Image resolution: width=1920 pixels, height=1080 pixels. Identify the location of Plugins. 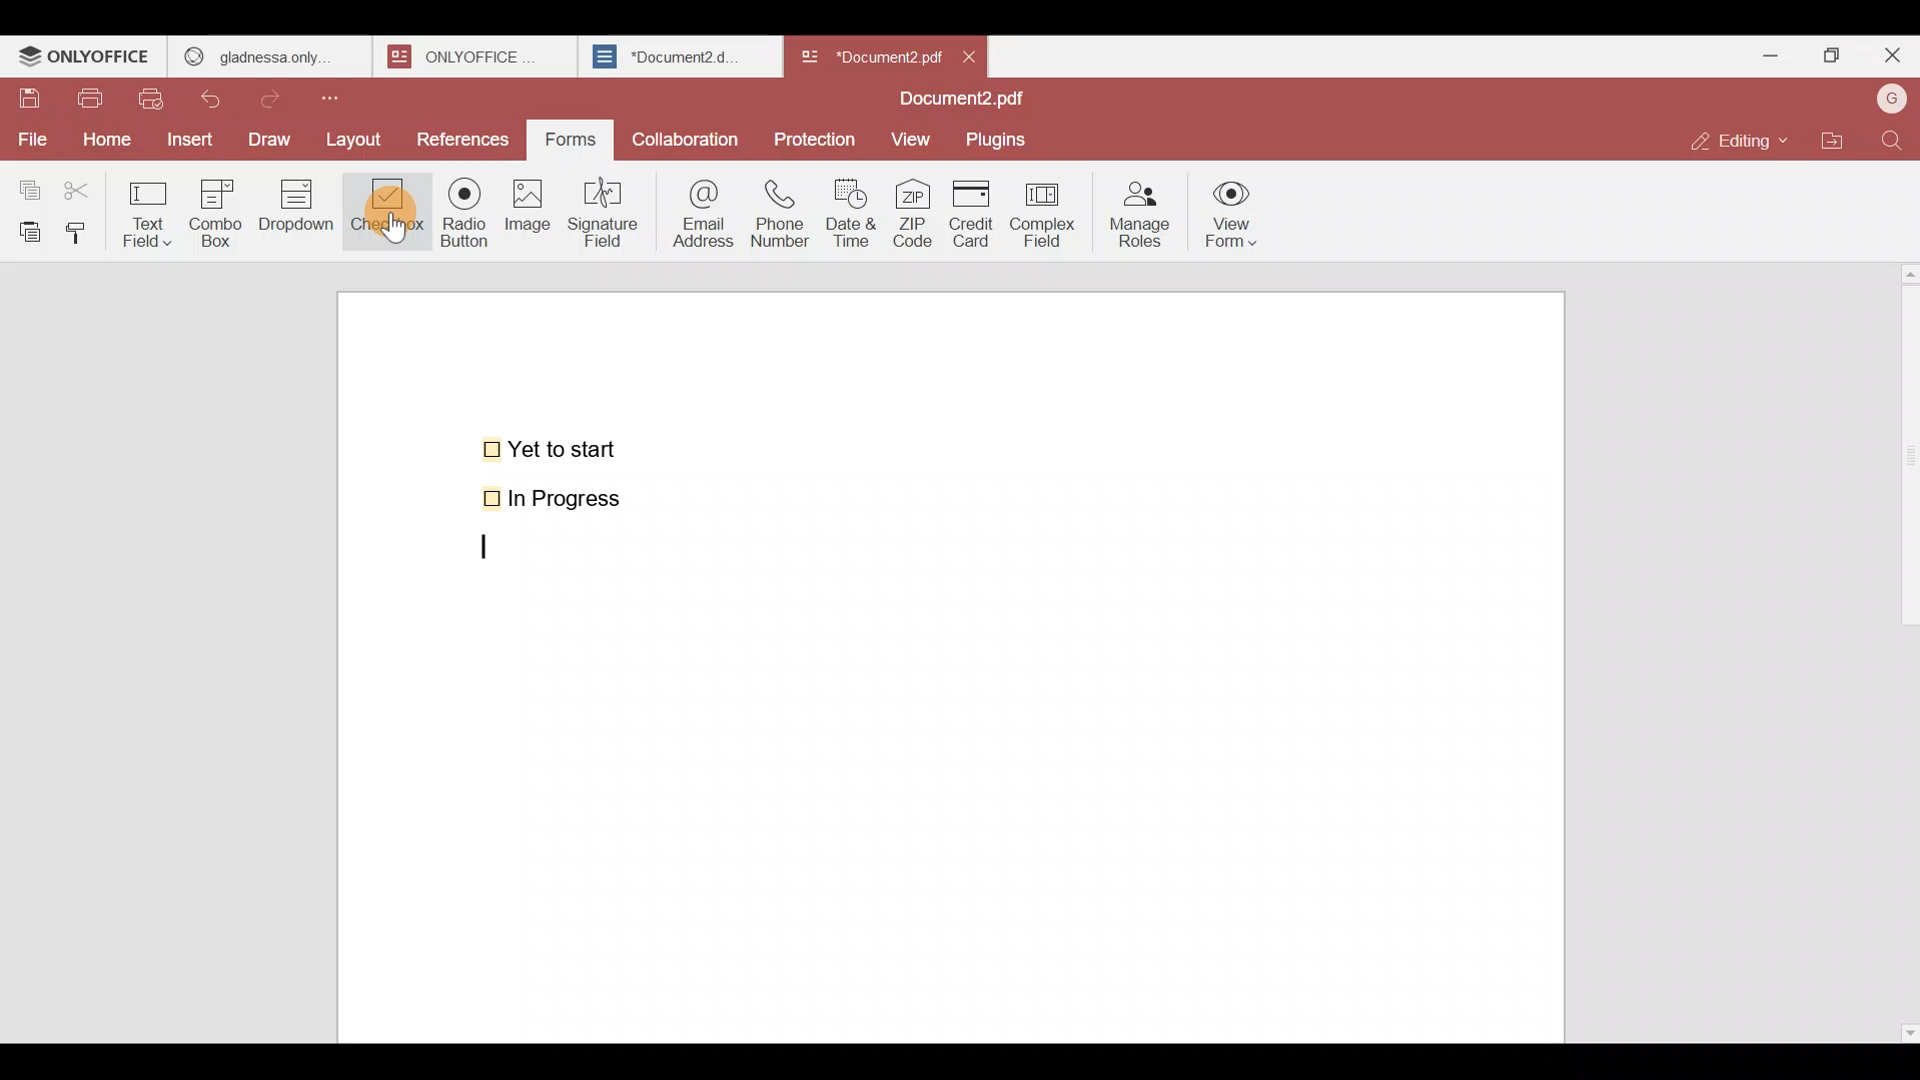
(1004, 140).